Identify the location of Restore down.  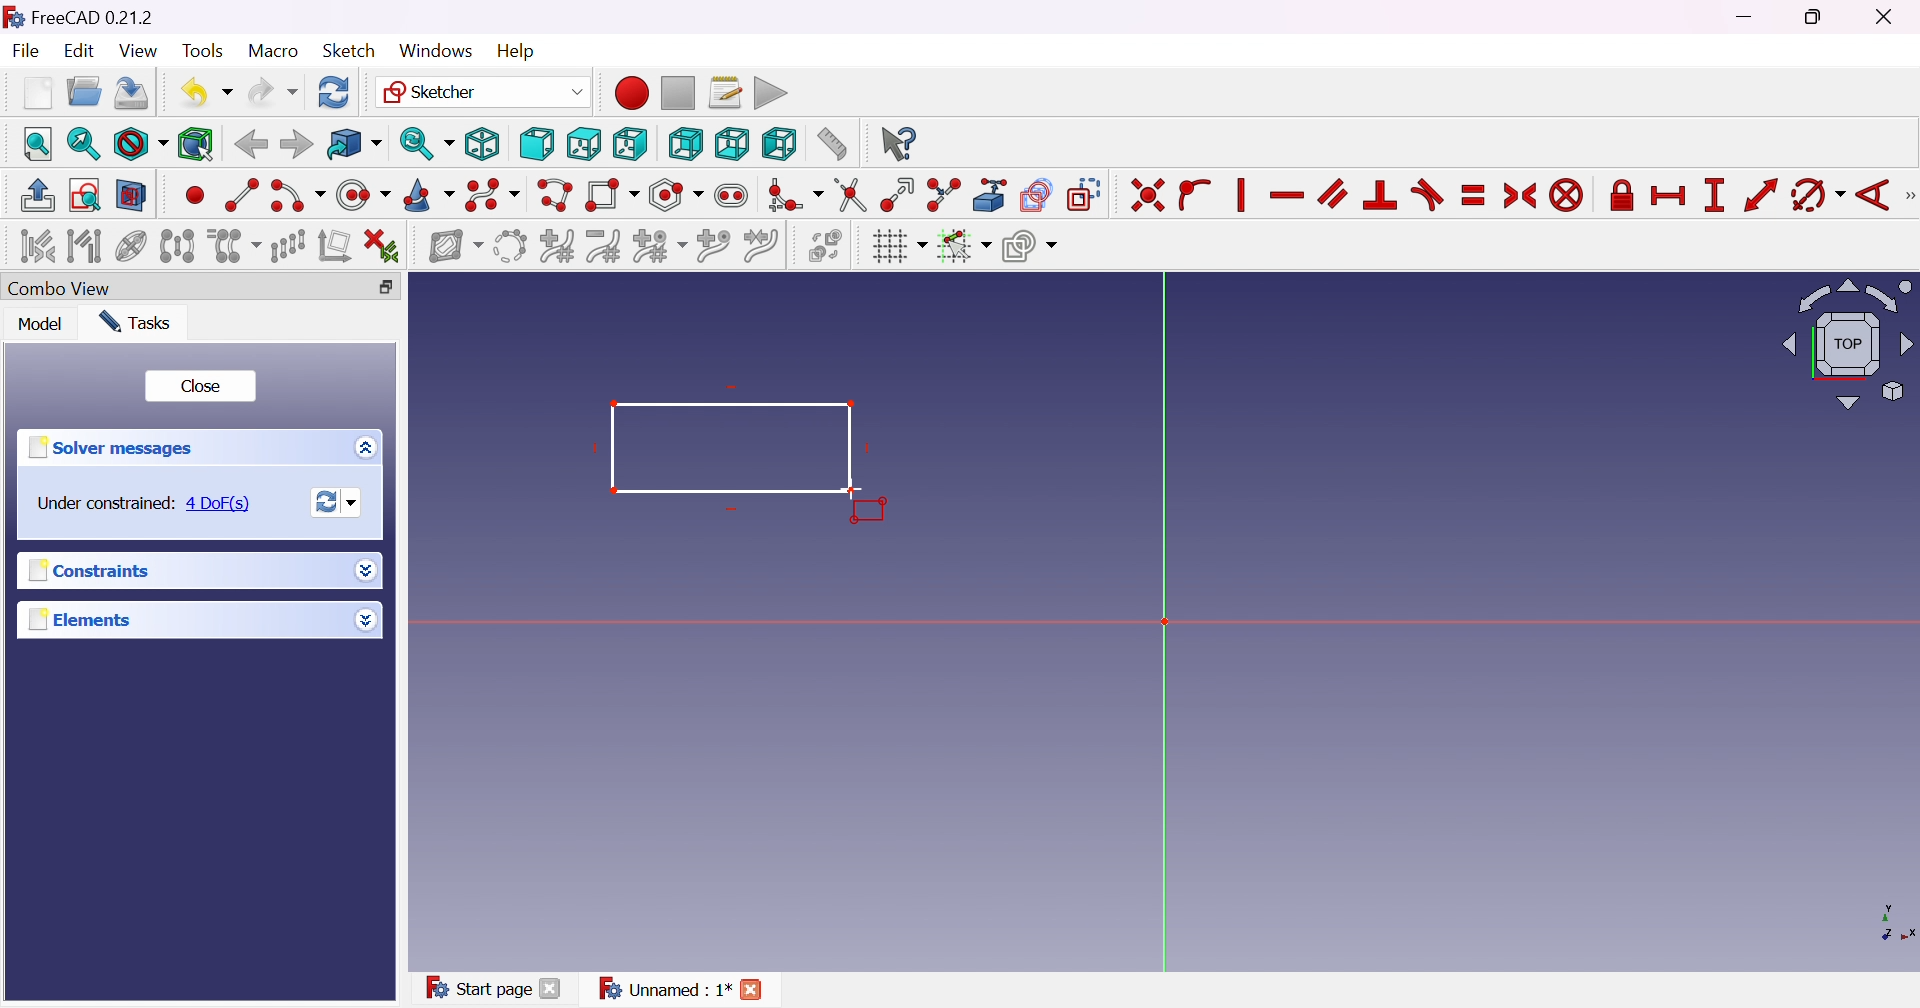
(386, 288).